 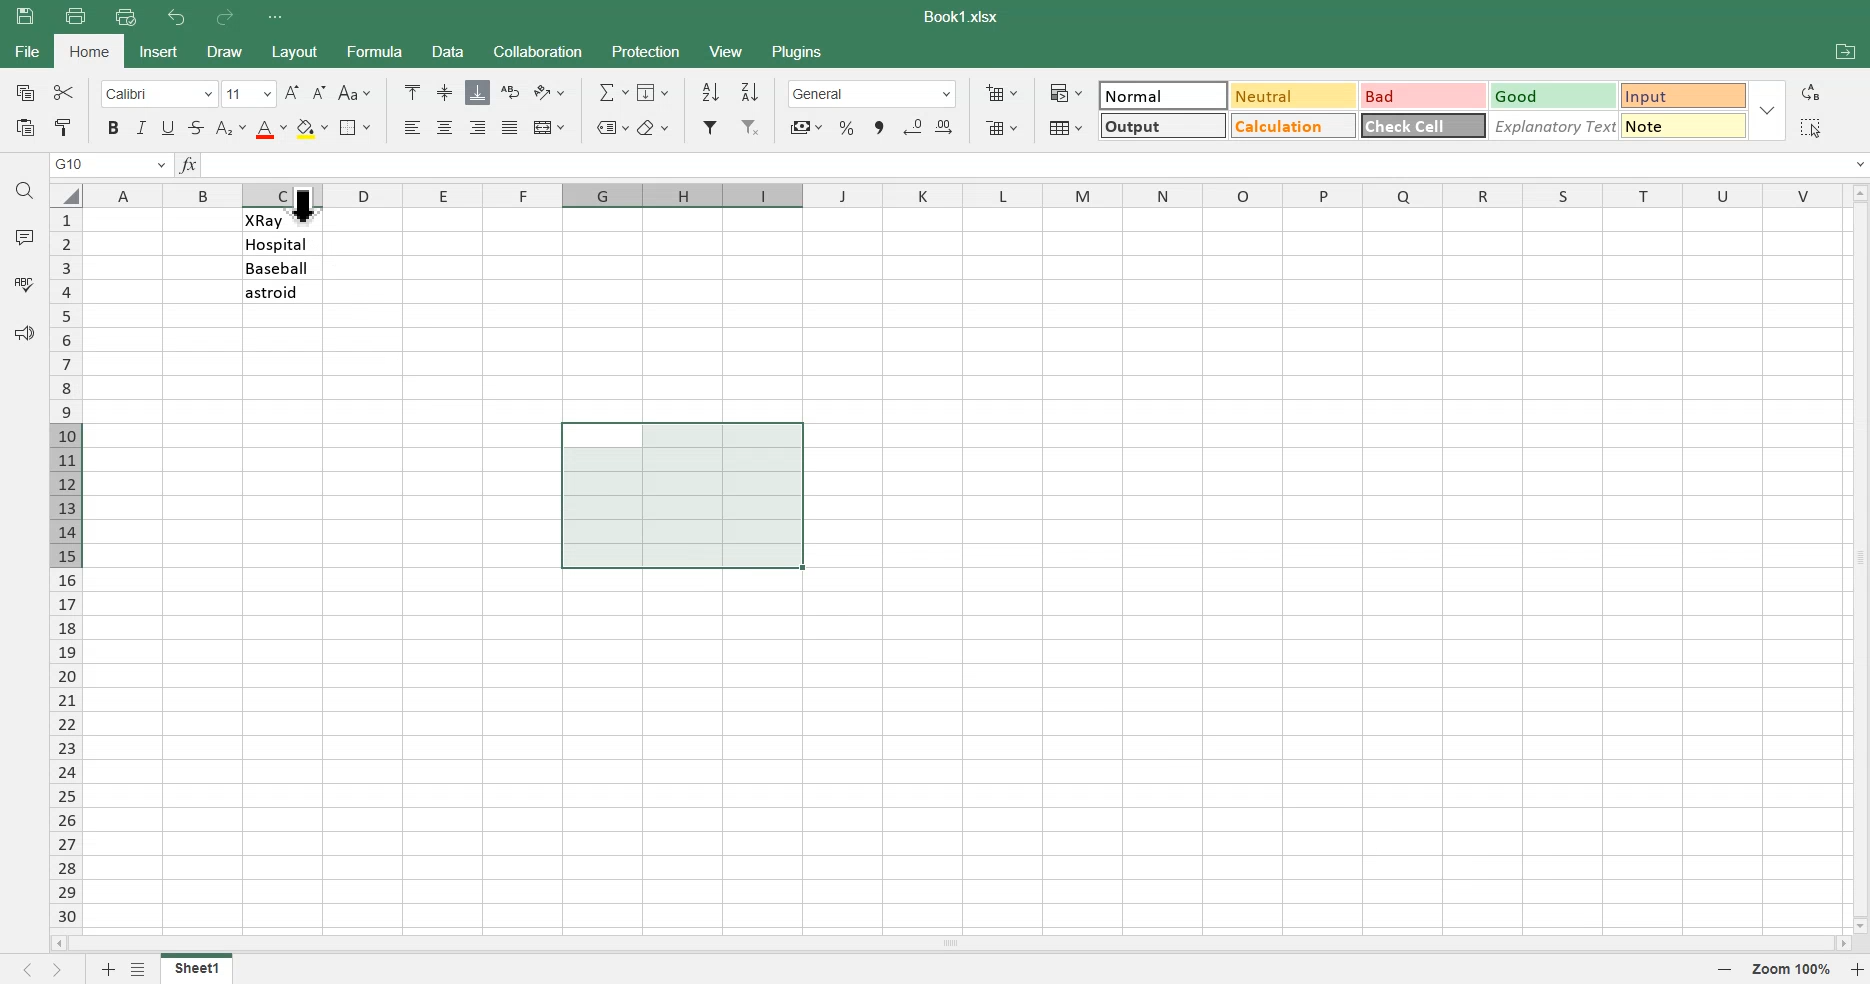 What do you see at coordinates (964, 17) in the screenshot?
I see `Text` at bounding box center [964, 17].